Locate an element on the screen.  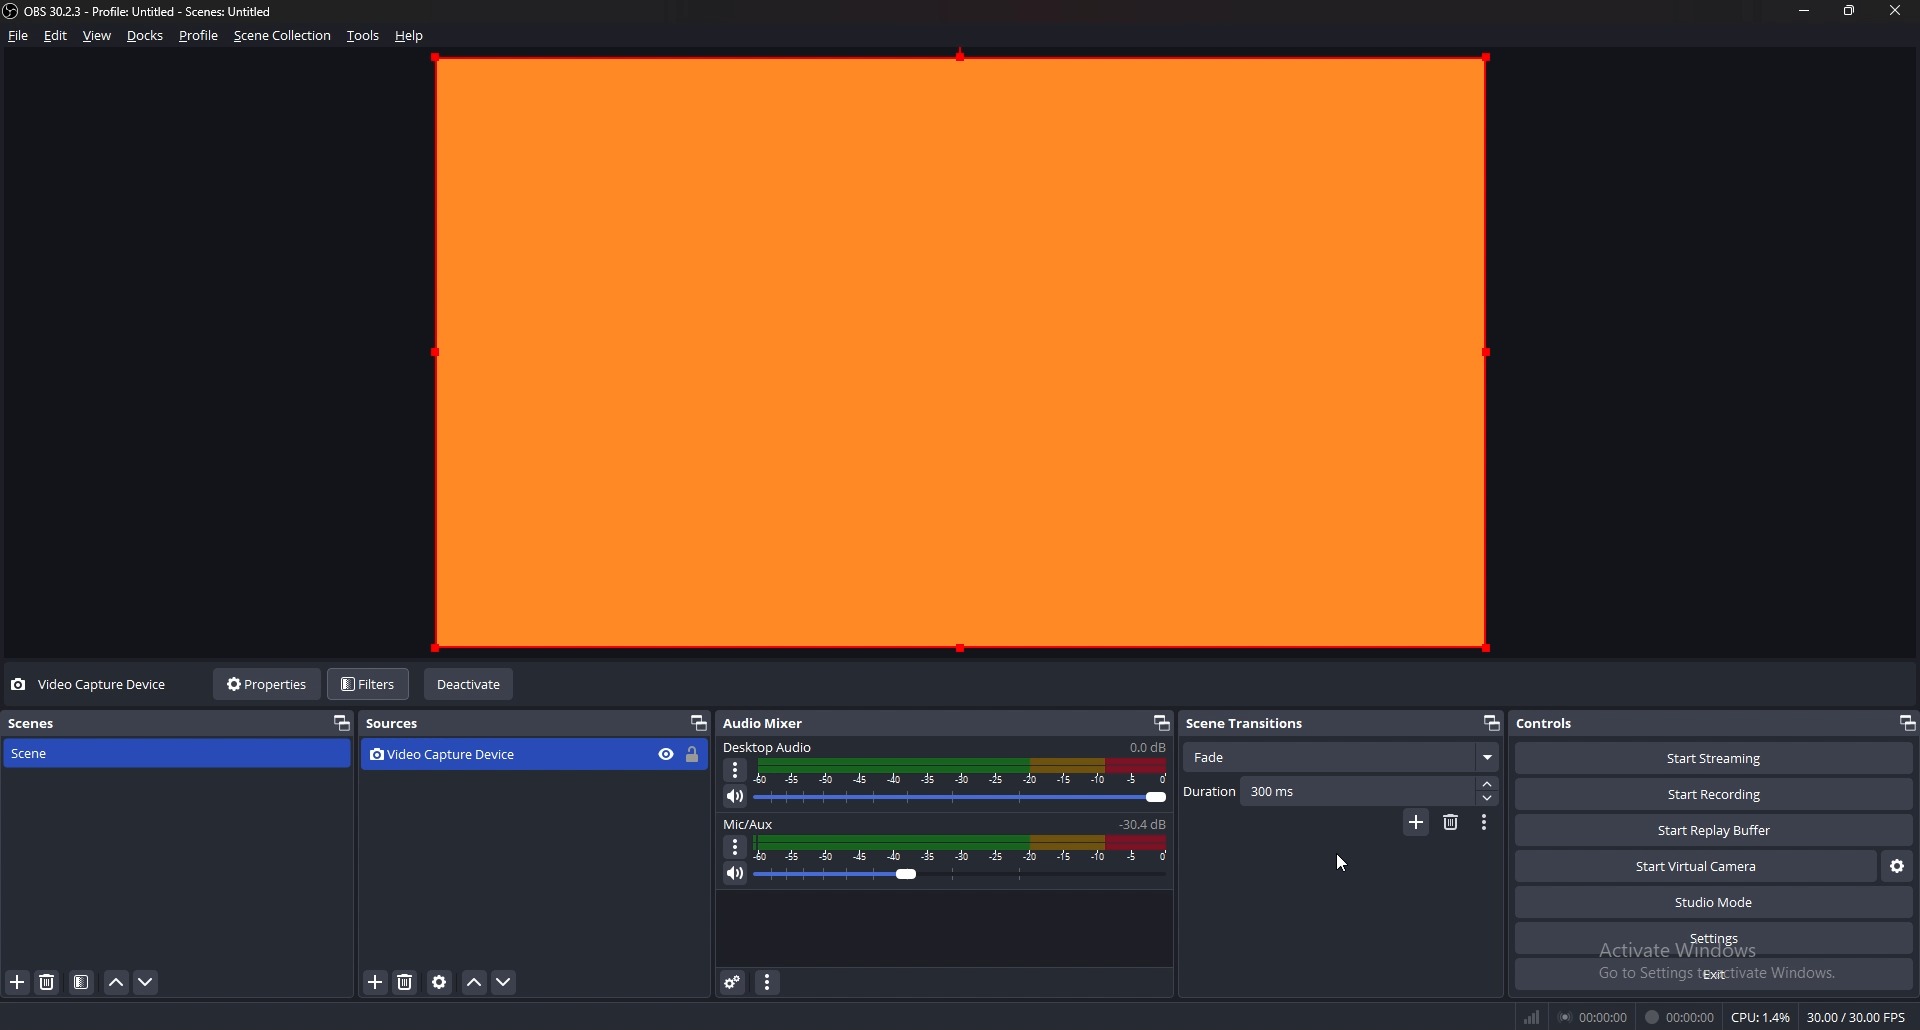
scene collection is located at coordinates (283, 36).